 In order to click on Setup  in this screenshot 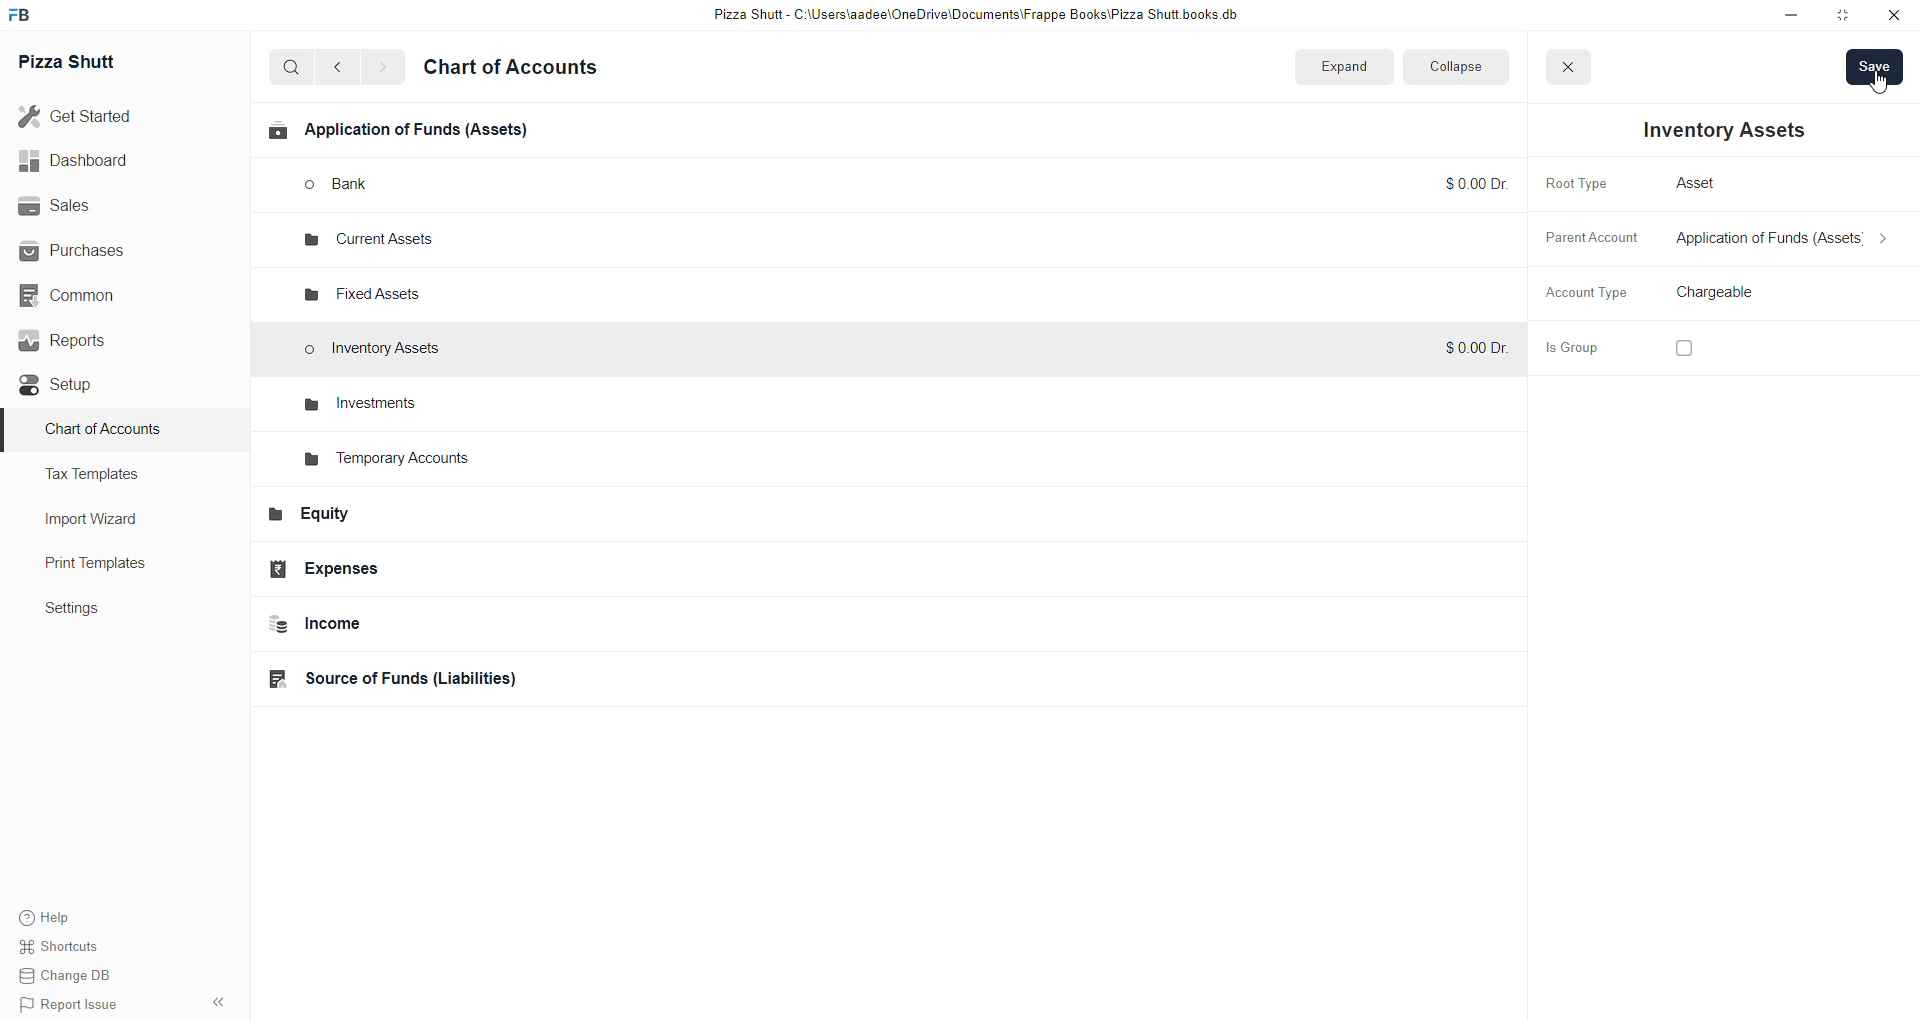, I will do `click(80, 387)`.